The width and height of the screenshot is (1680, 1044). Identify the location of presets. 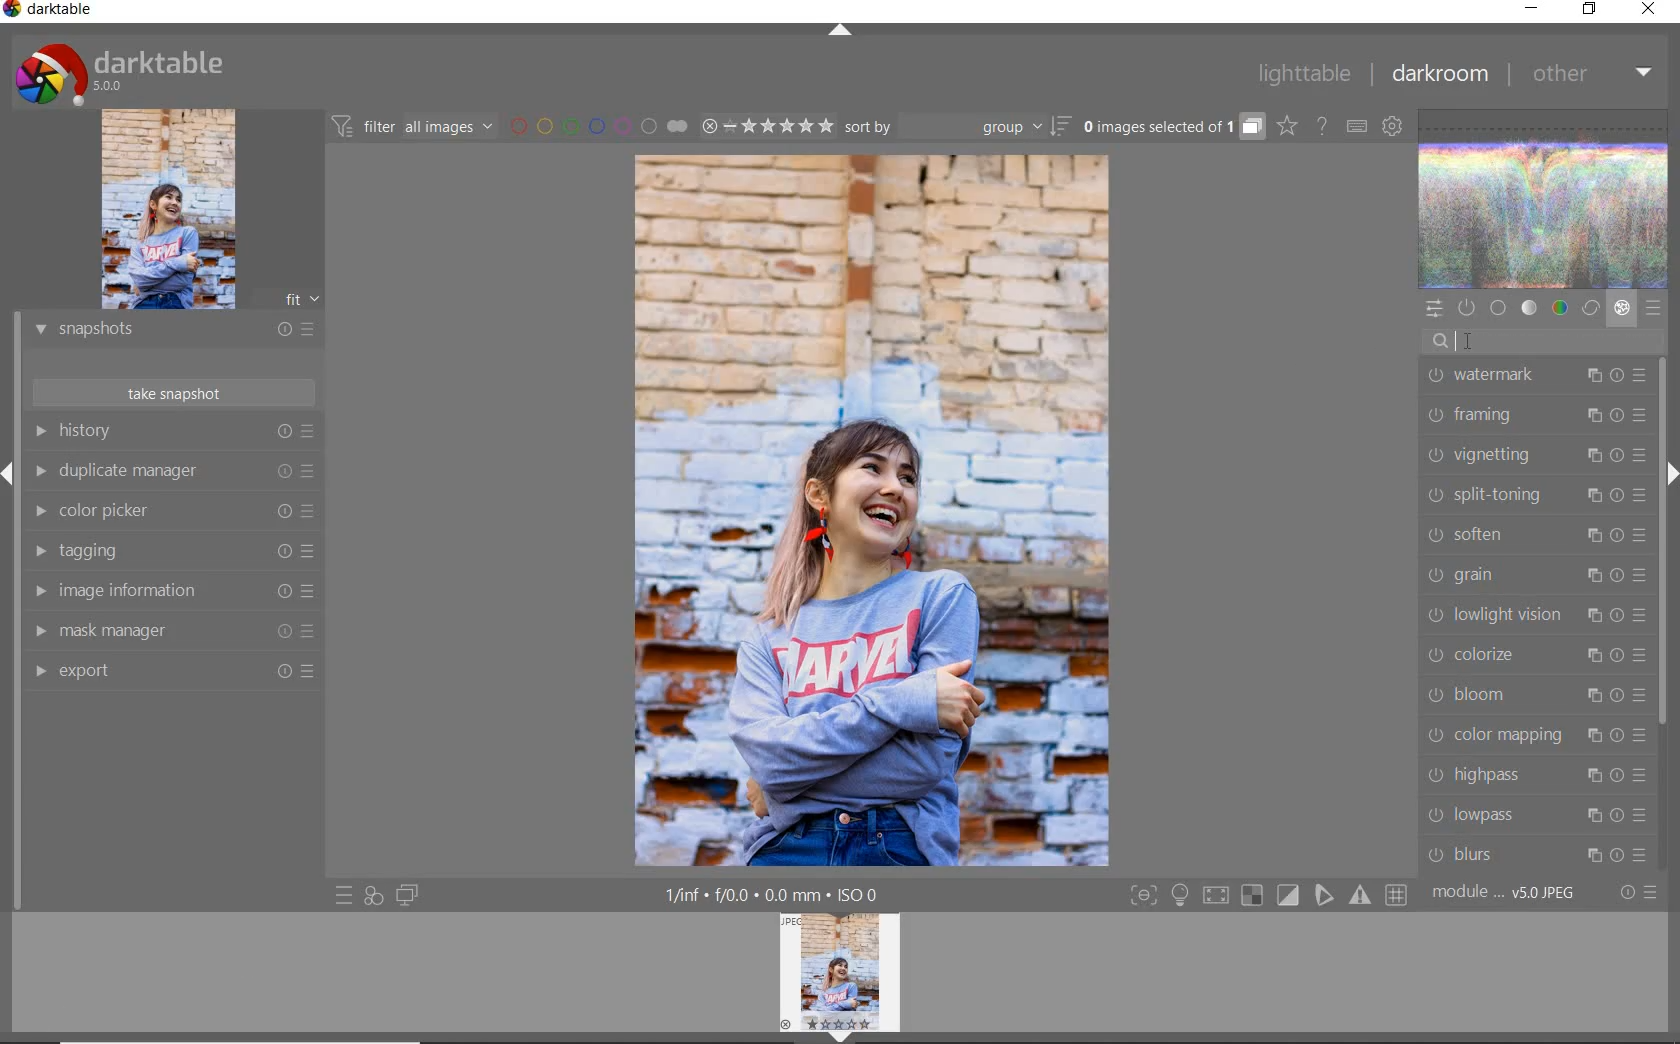
(1653, 308).